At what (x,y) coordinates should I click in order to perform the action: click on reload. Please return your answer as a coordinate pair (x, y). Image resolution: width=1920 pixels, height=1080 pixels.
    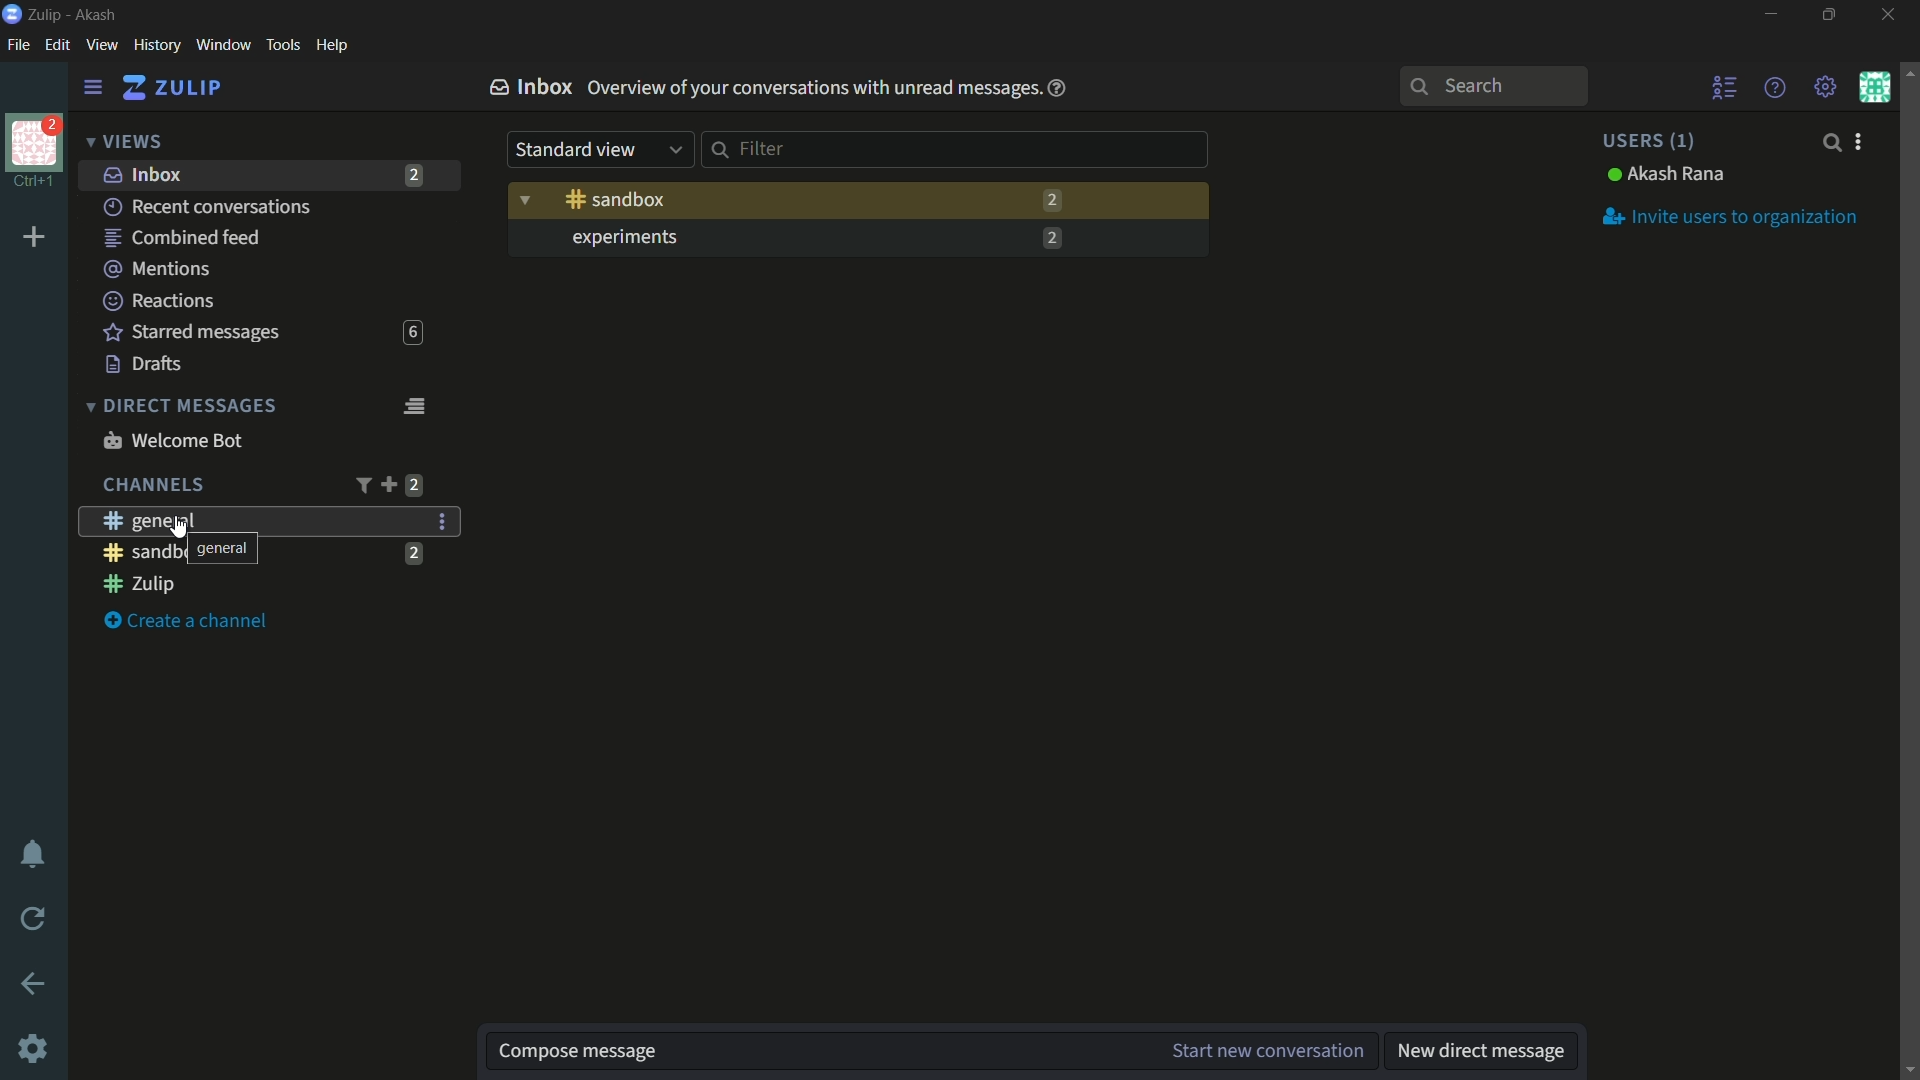
    Looking at the image, I should click on (34, 918).